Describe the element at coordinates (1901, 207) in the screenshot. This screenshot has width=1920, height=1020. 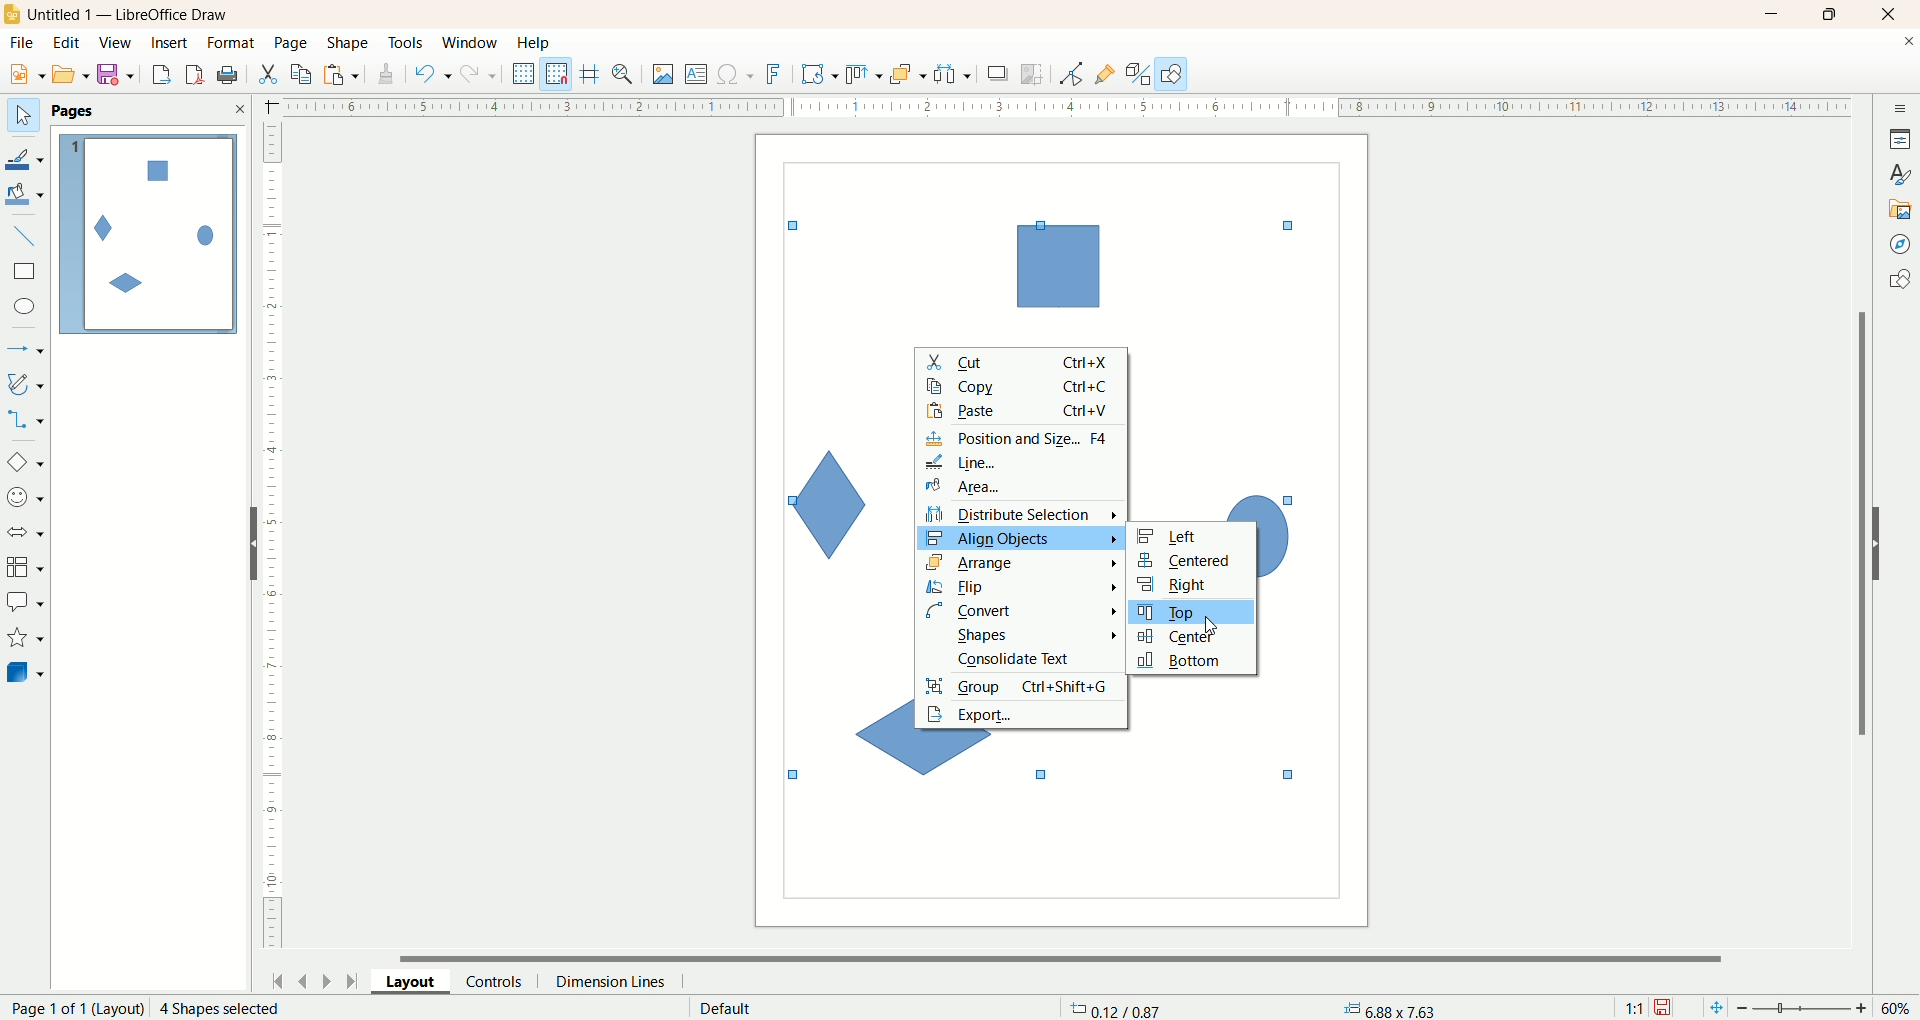
I see `gallery` at that location.